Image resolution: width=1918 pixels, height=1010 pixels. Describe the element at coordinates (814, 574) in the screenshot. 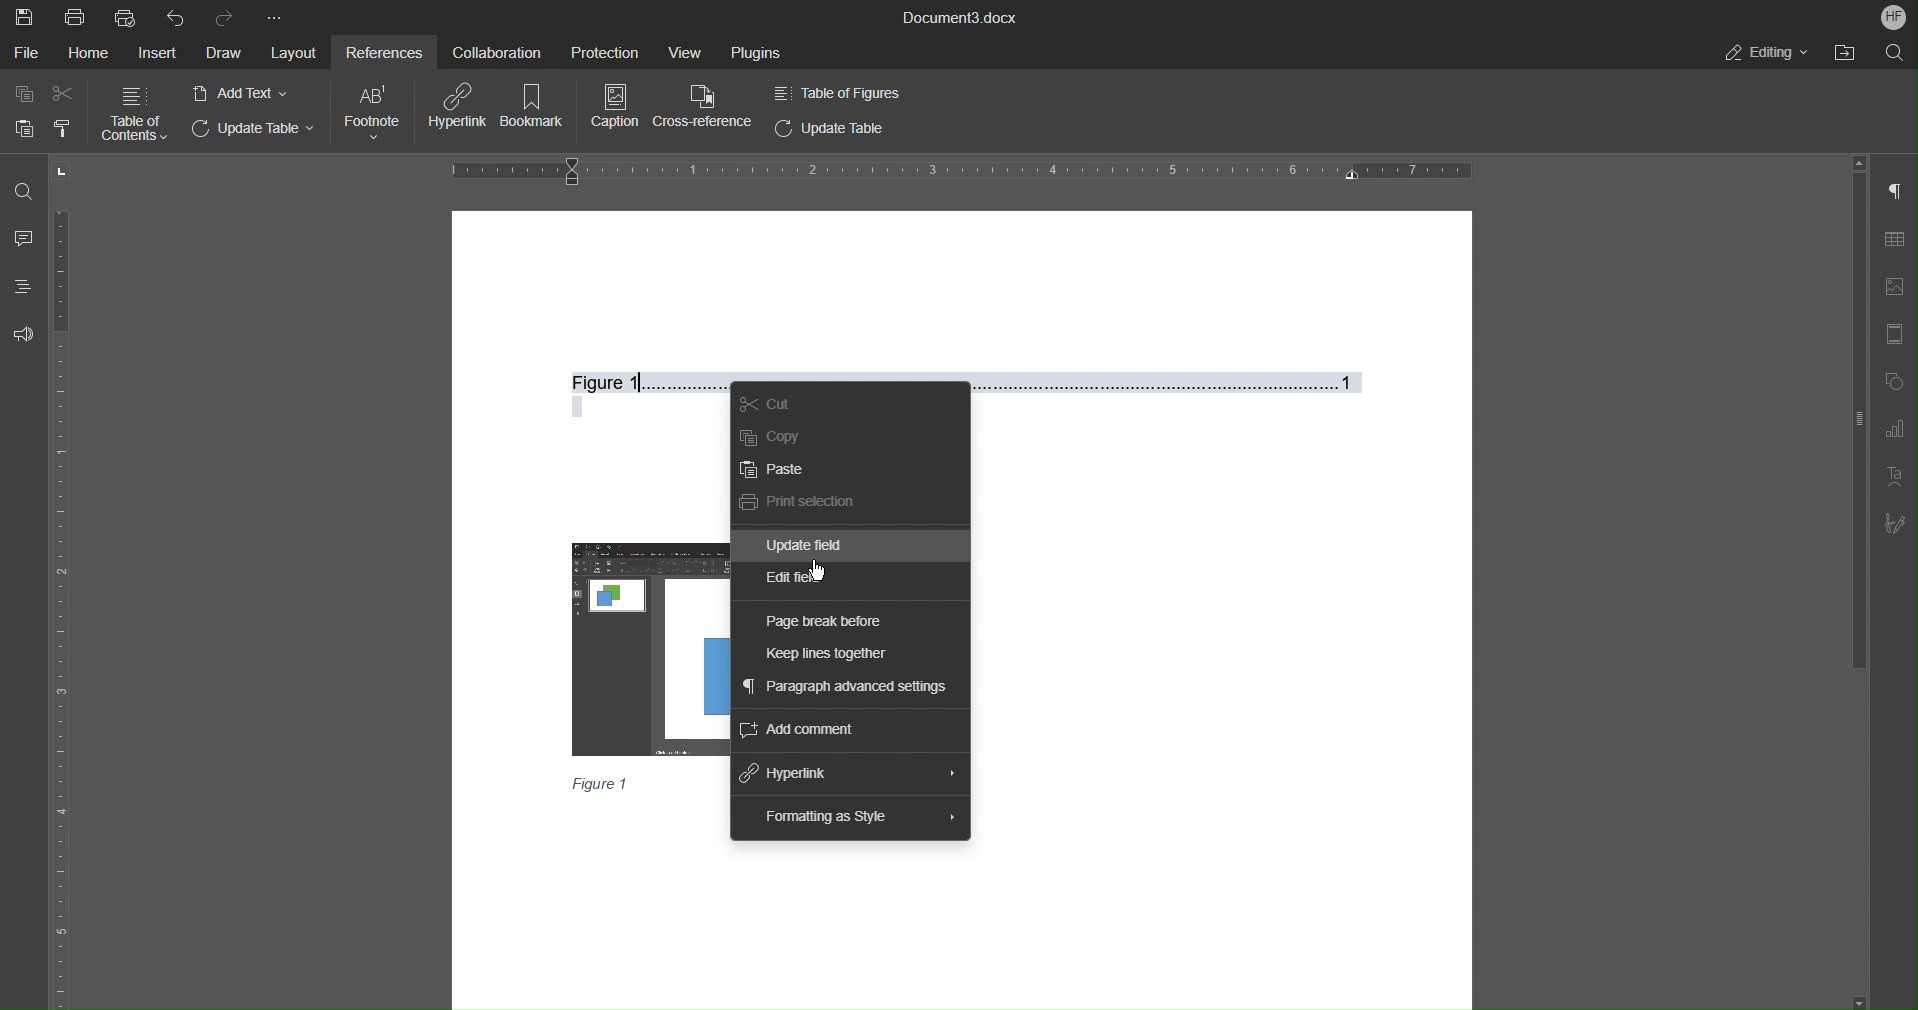

I see `pointer` at that location.